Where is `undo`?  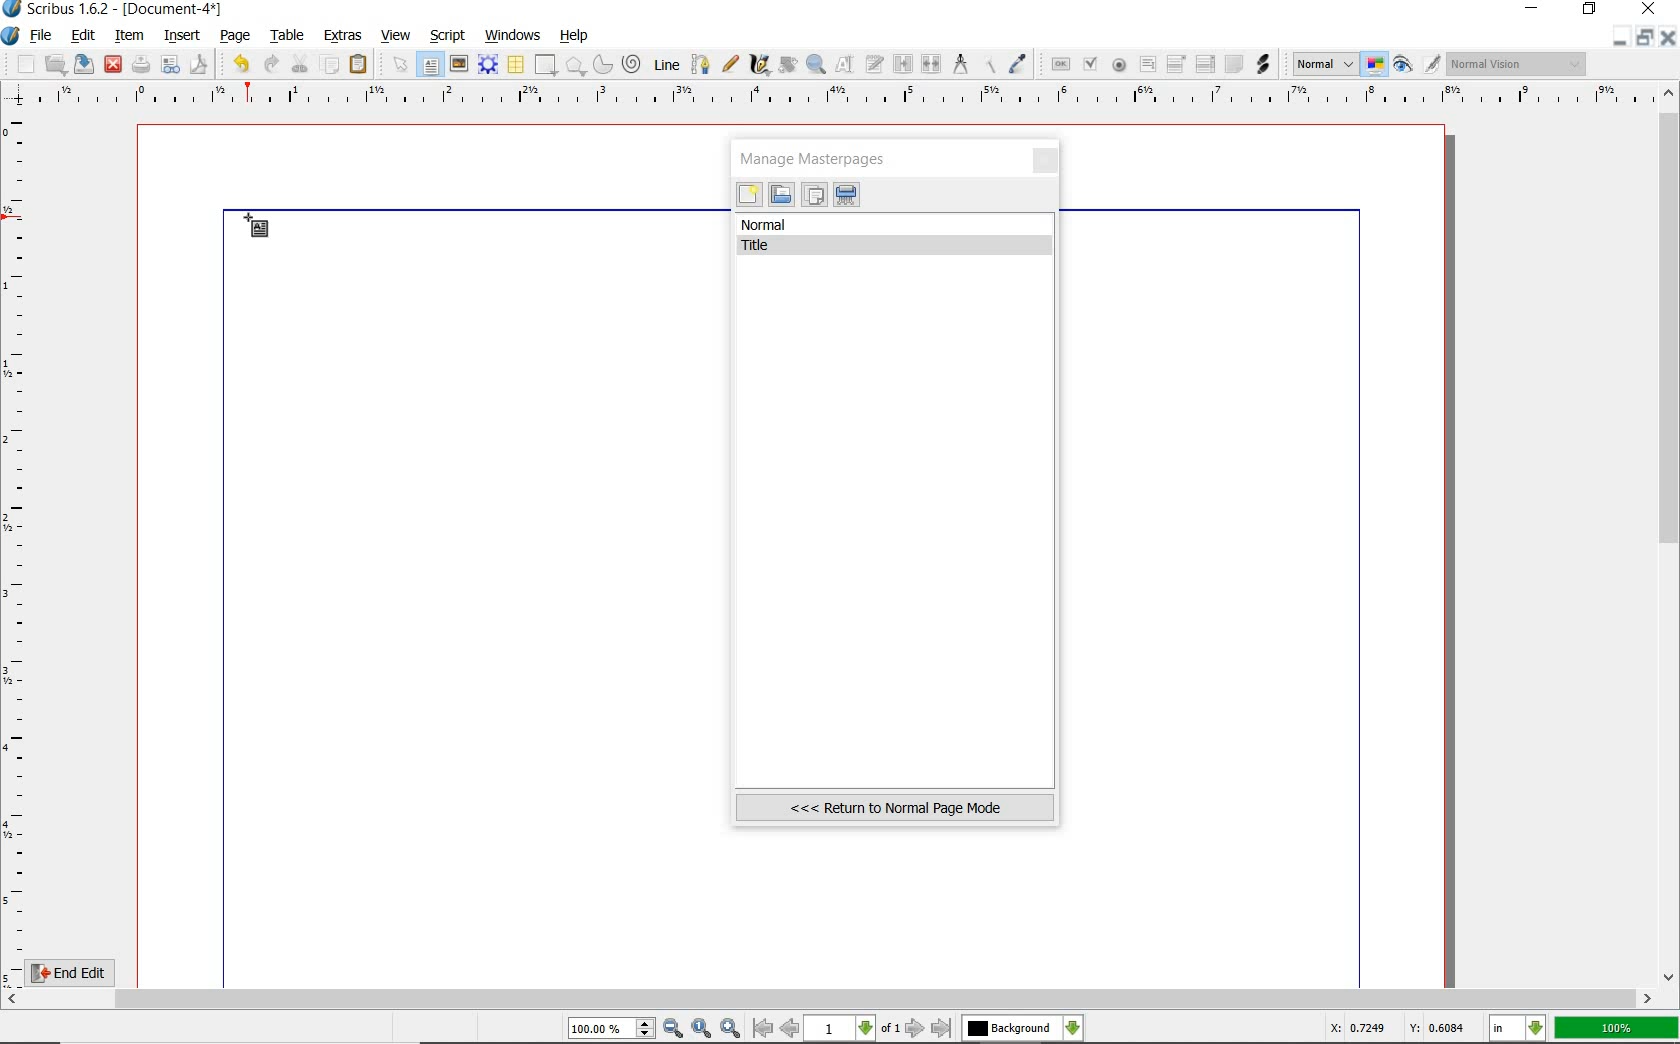
undo is located at coordinates (237, 62).